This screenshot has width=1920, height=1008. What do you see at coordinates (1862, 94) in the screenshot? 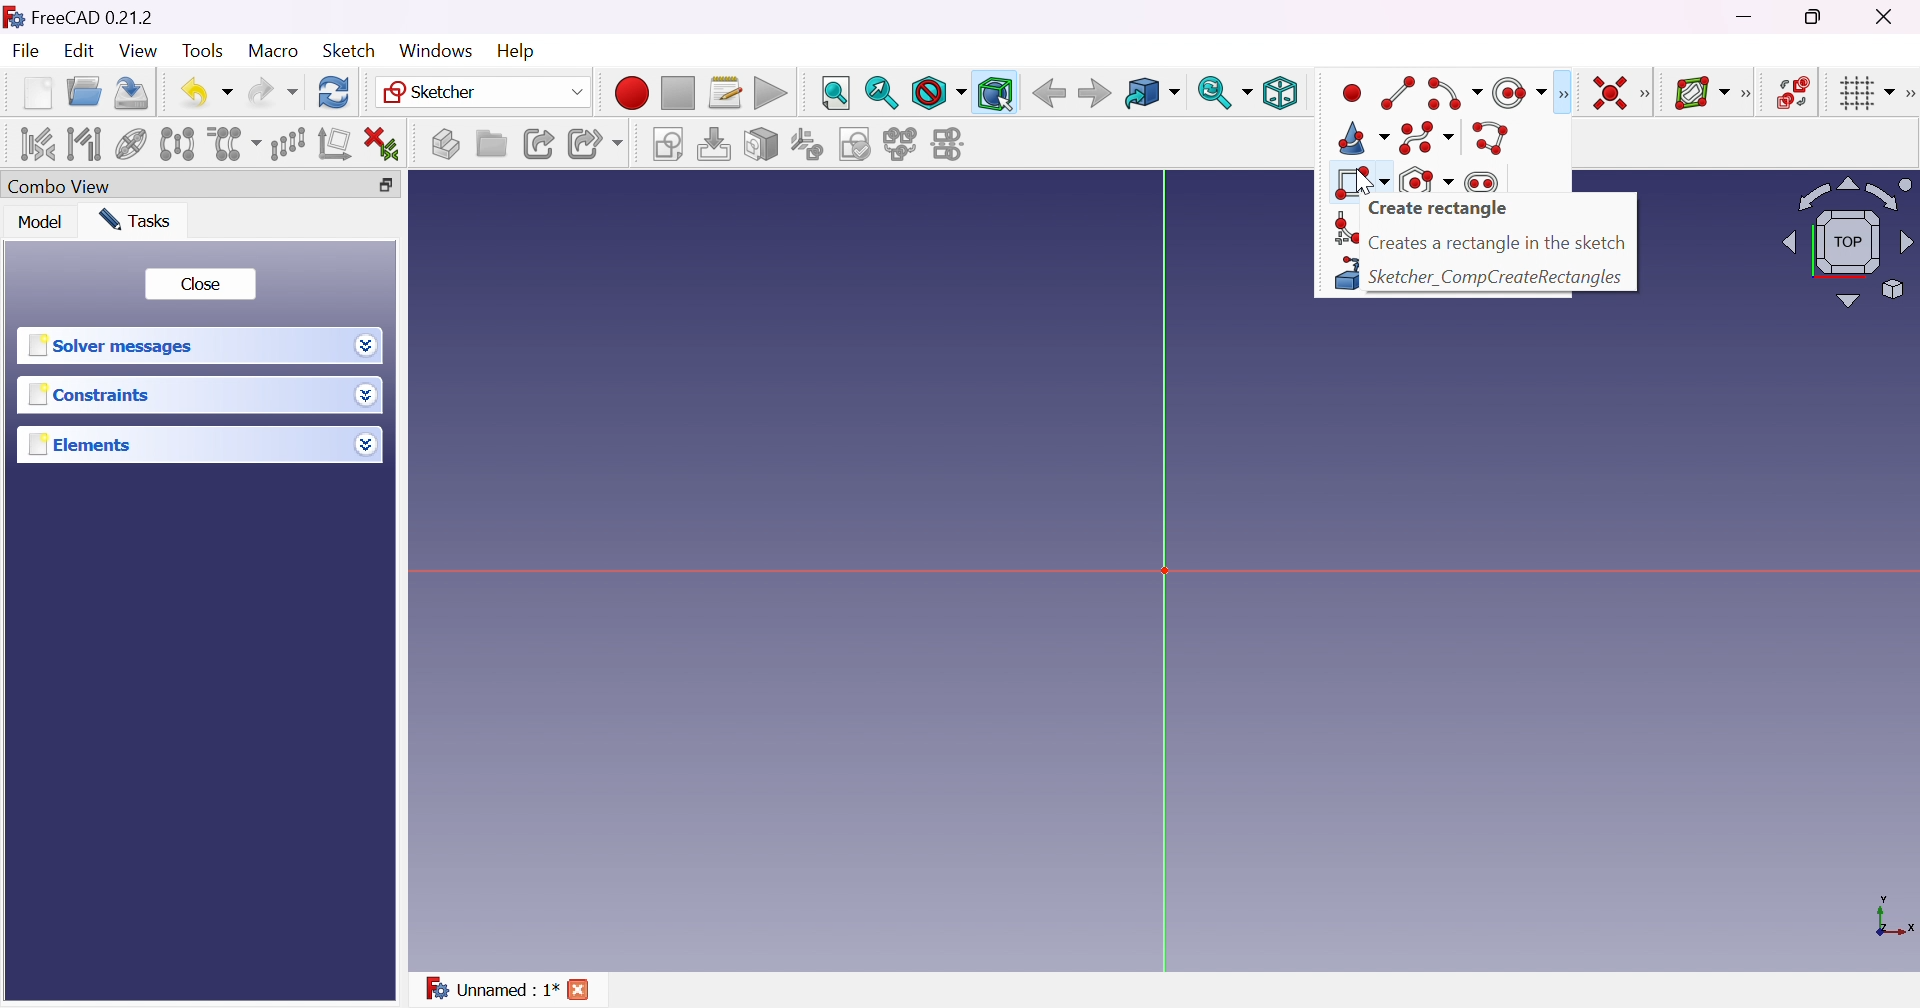
I see `Toggle grid` at bounding box center [1862, 94].